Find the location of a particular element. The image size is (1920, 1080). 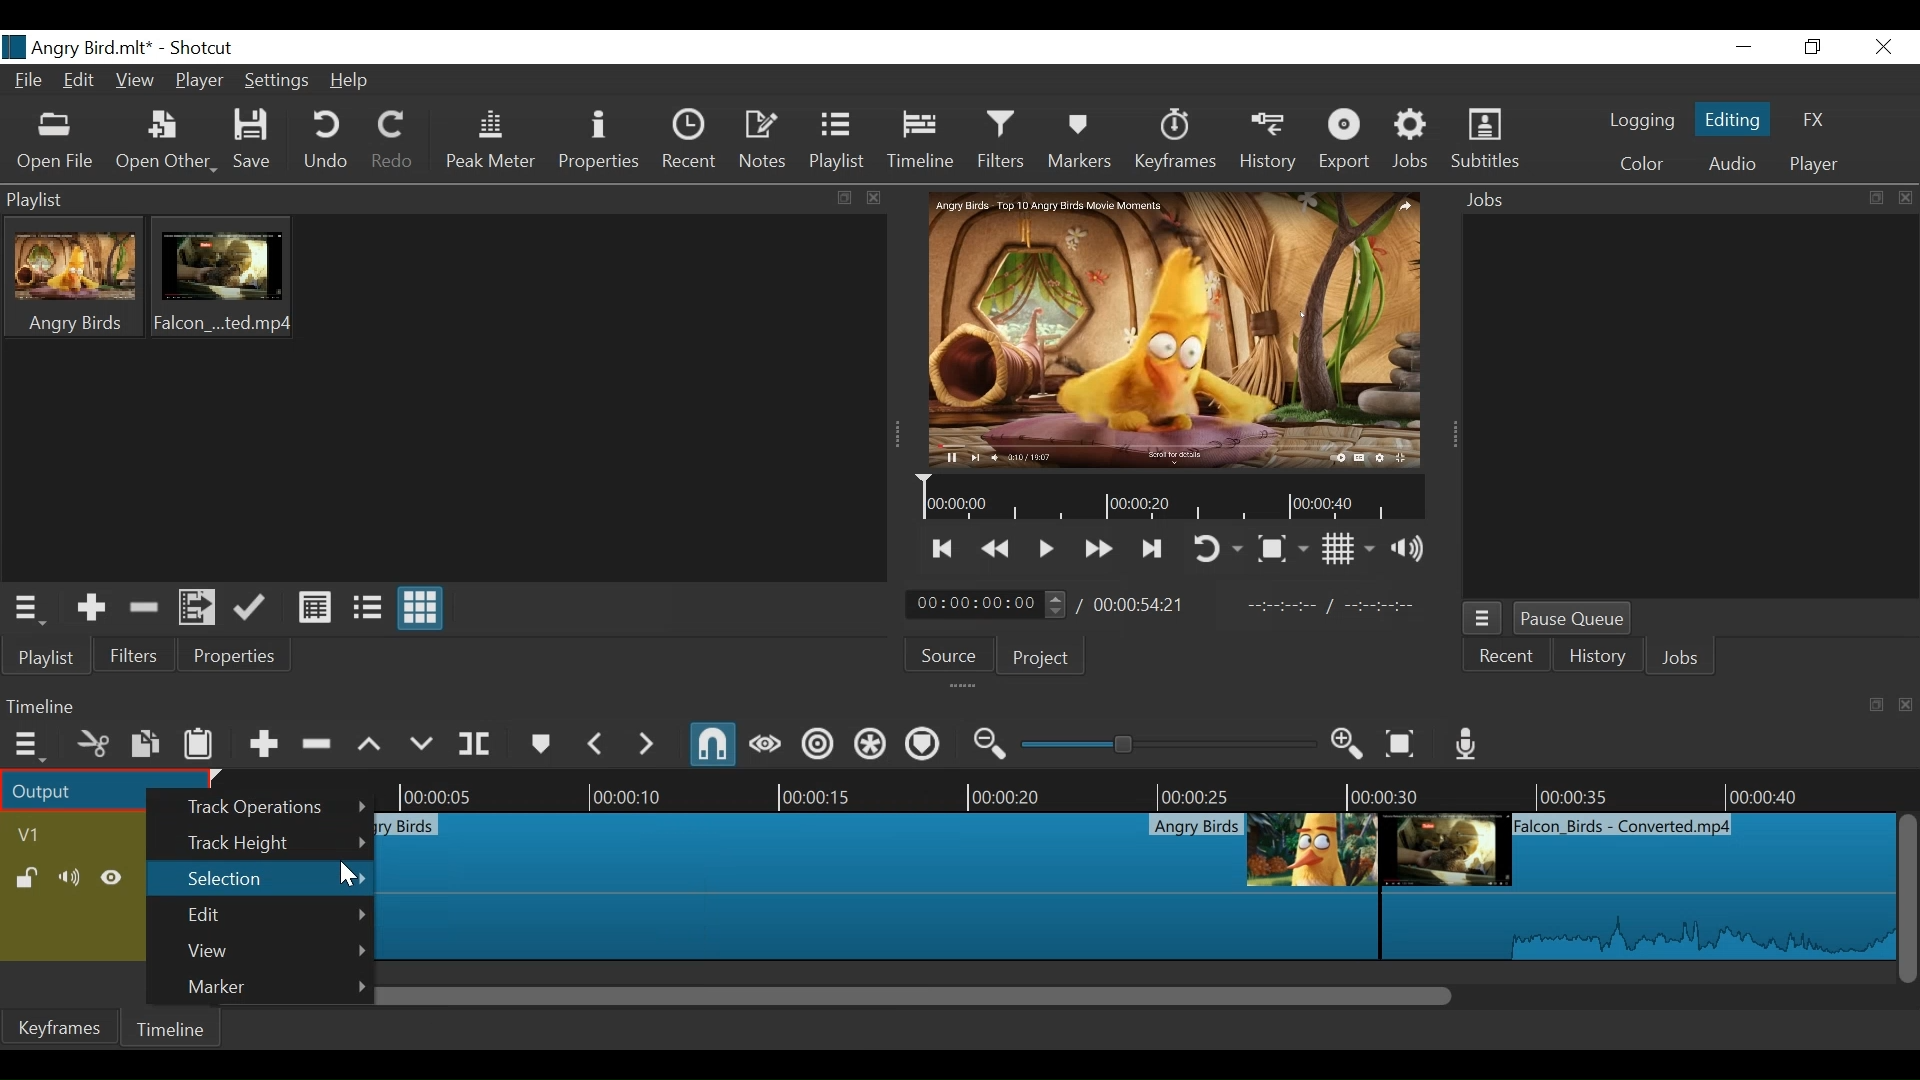

Timeline Menu is located at coordinates (29, 745).